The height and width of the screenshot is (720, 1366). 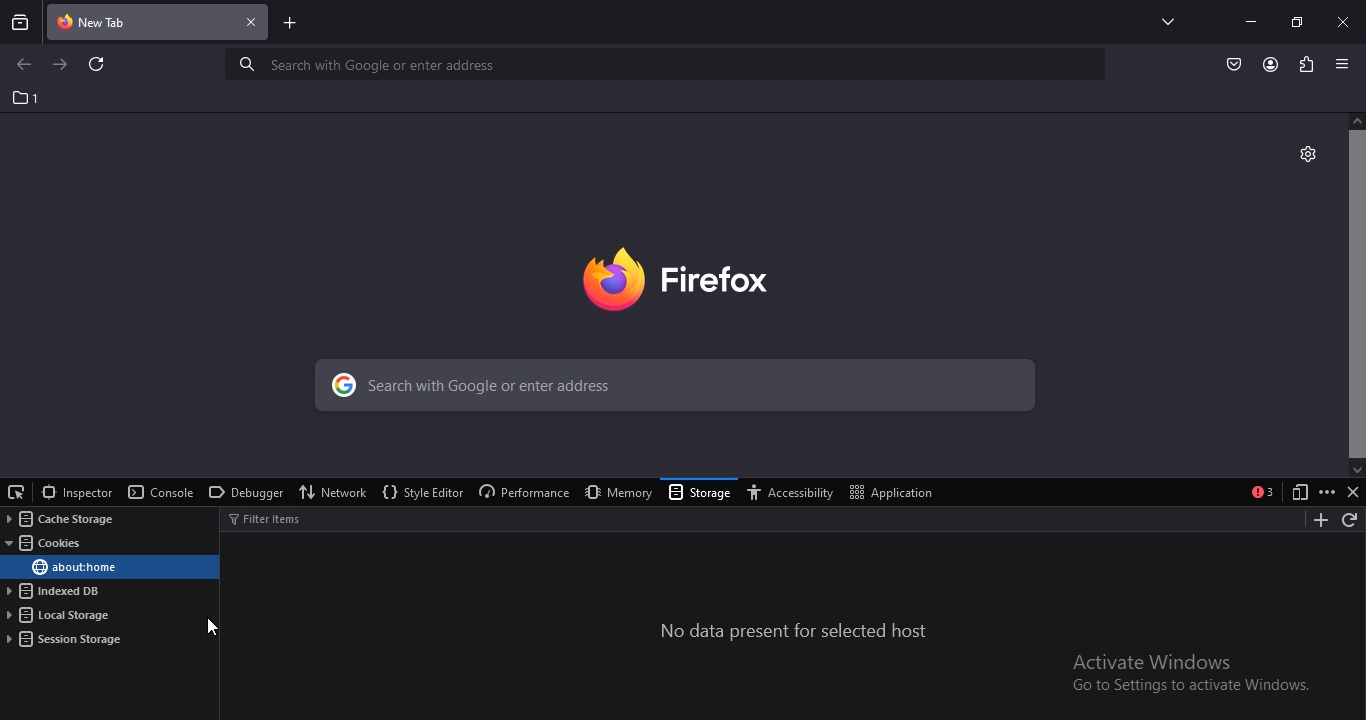 What do you see at coordinates (27, 98) in the screenshot?
I see `1` at bounding box center [27, 98].